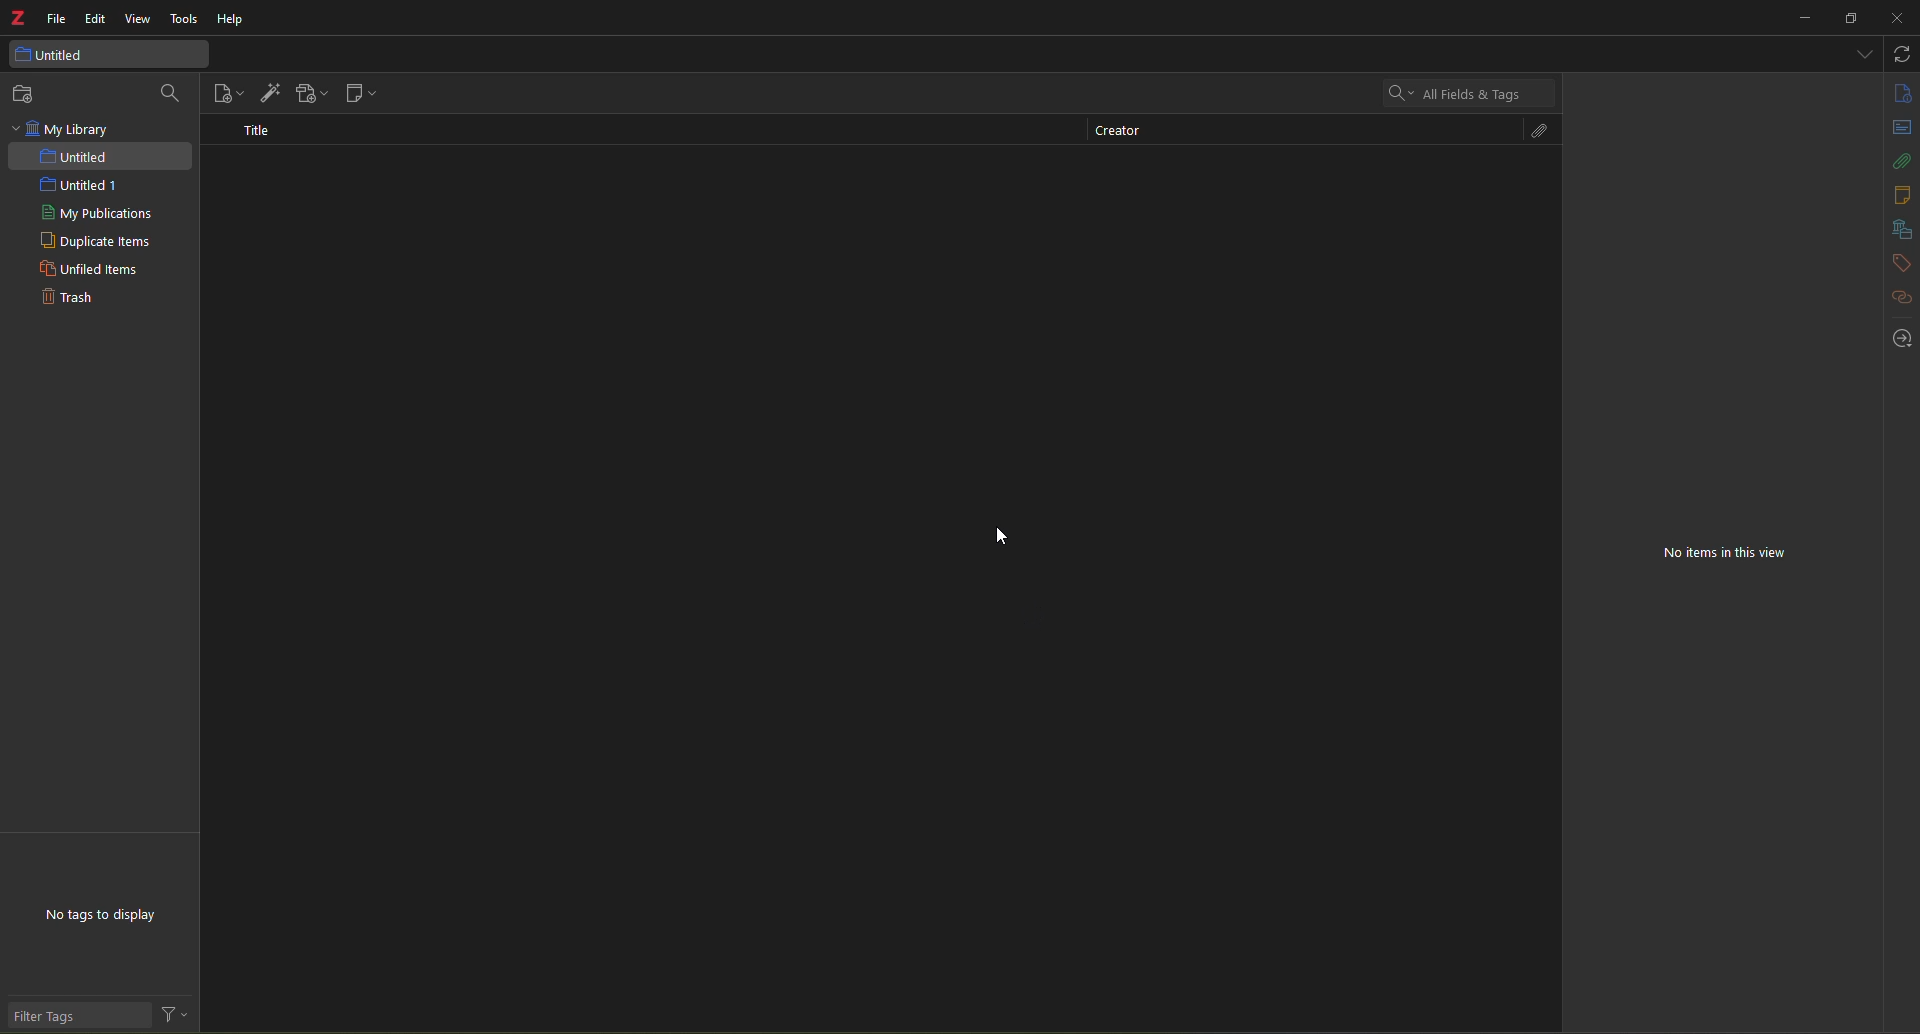  I want to click on notes, so click(1900, 195).